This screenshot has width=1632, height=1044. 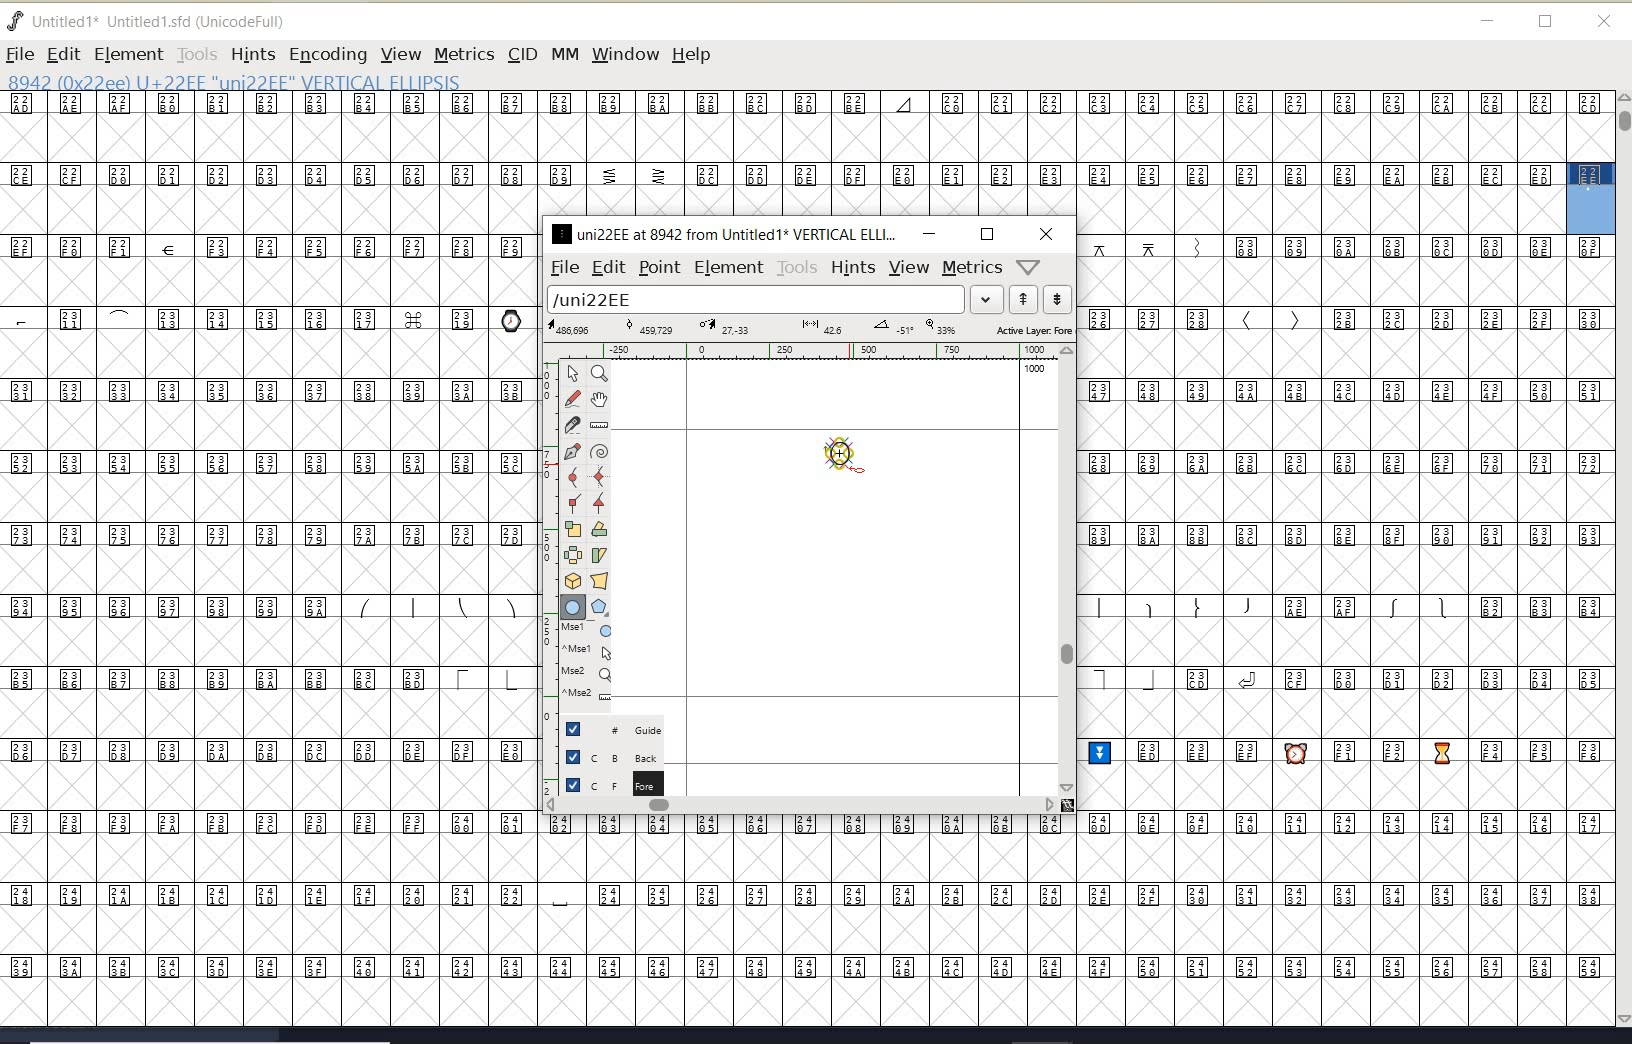 I want to click on FILE, so click(x=19, y=54).